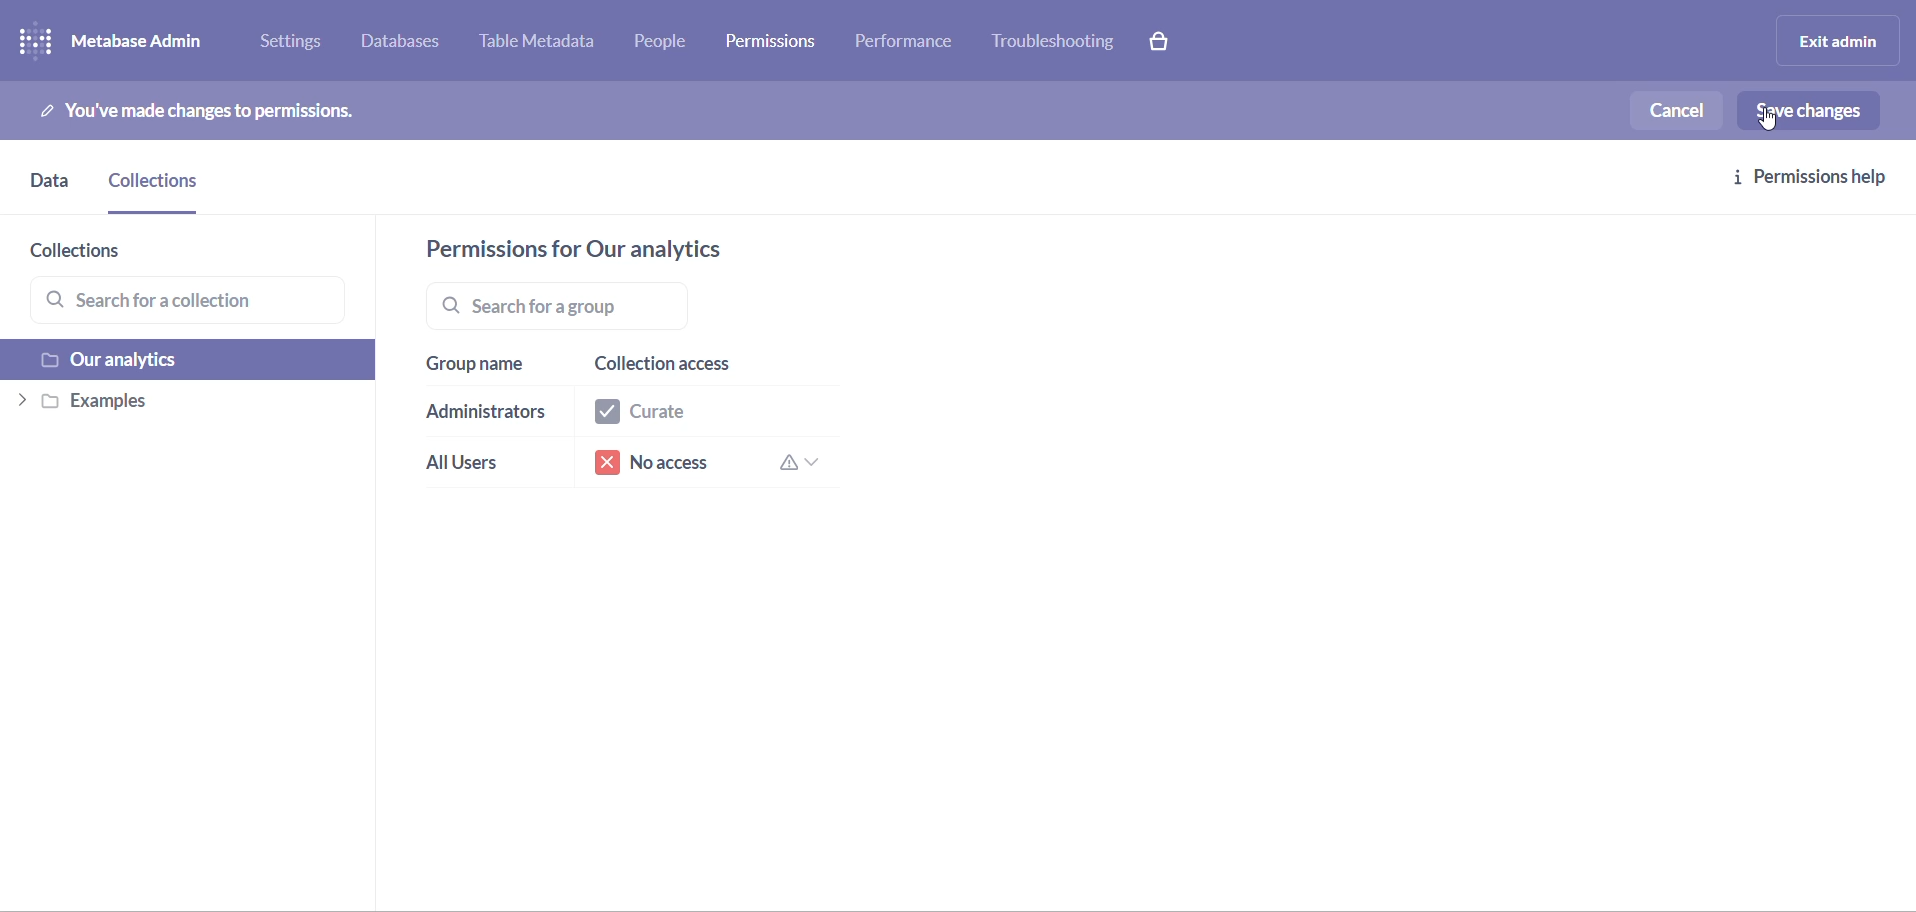  I want to click on administrators group, so click(480, 417).